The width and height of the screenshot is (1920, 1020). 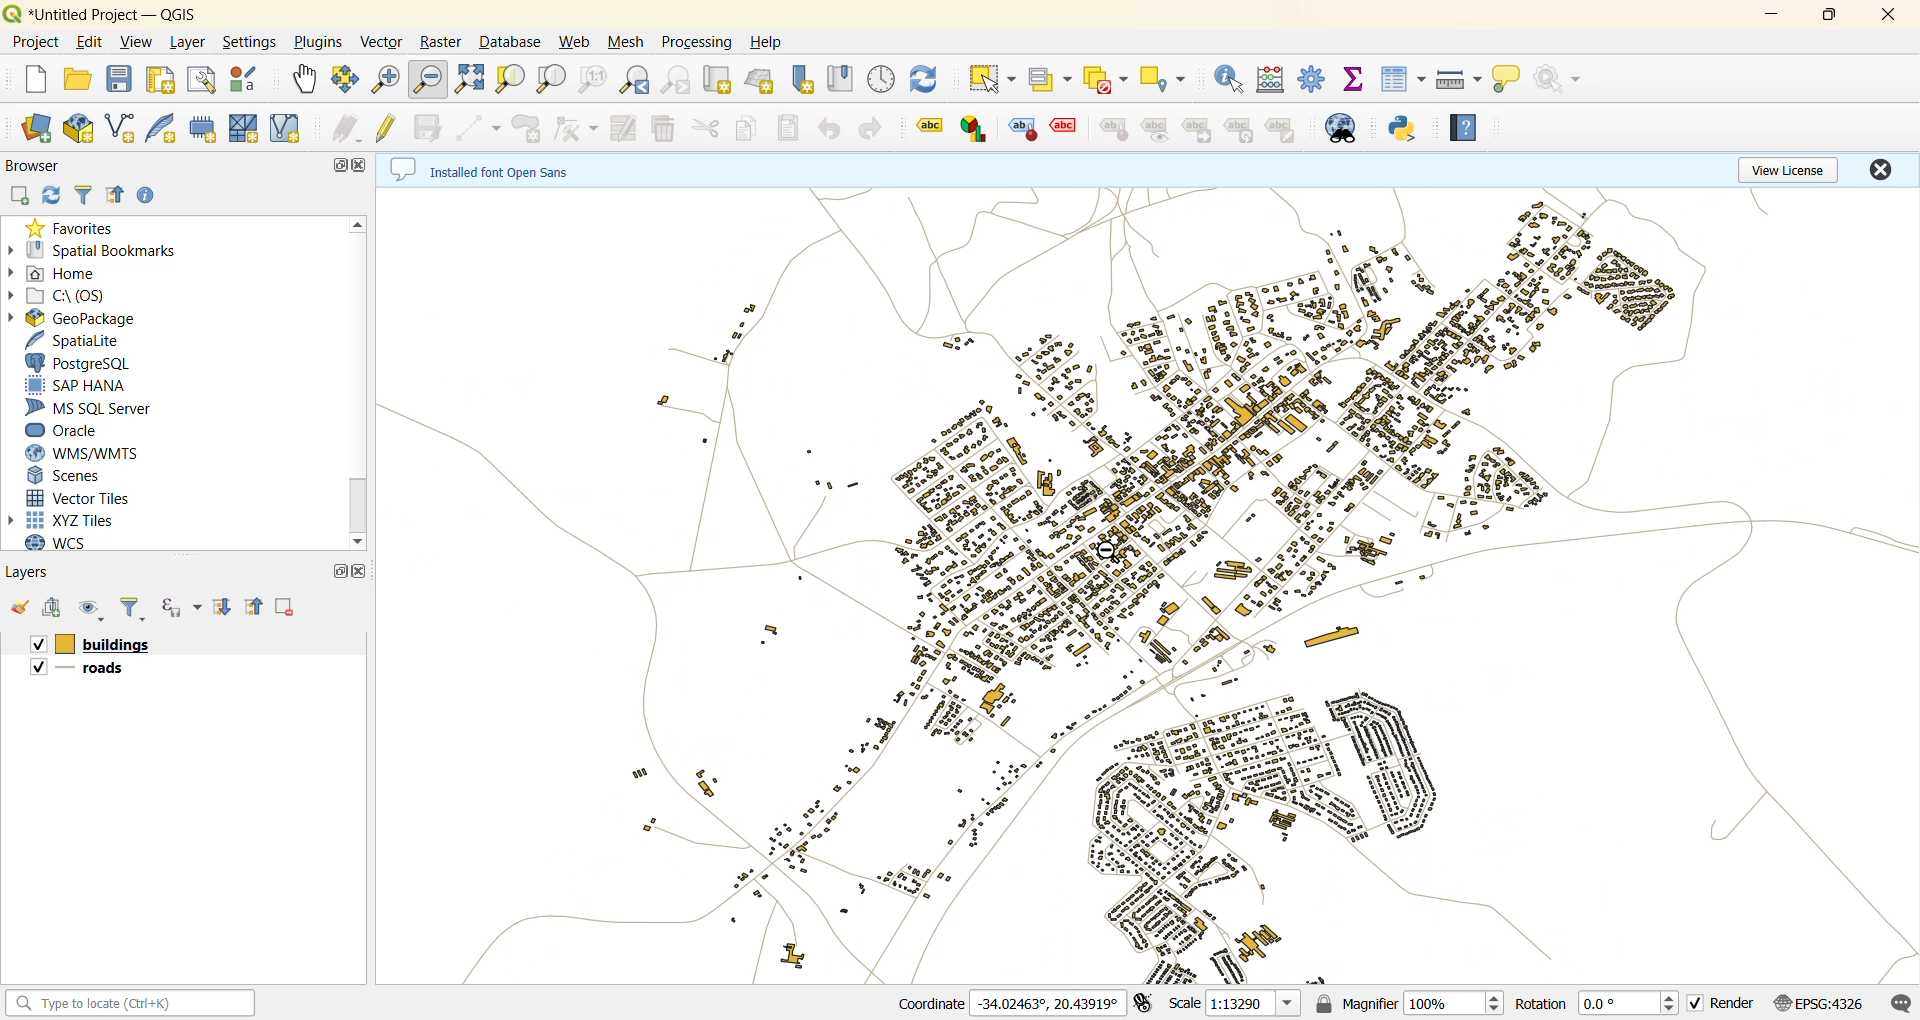 I want to click on favorites, so click(x=75, y=225).